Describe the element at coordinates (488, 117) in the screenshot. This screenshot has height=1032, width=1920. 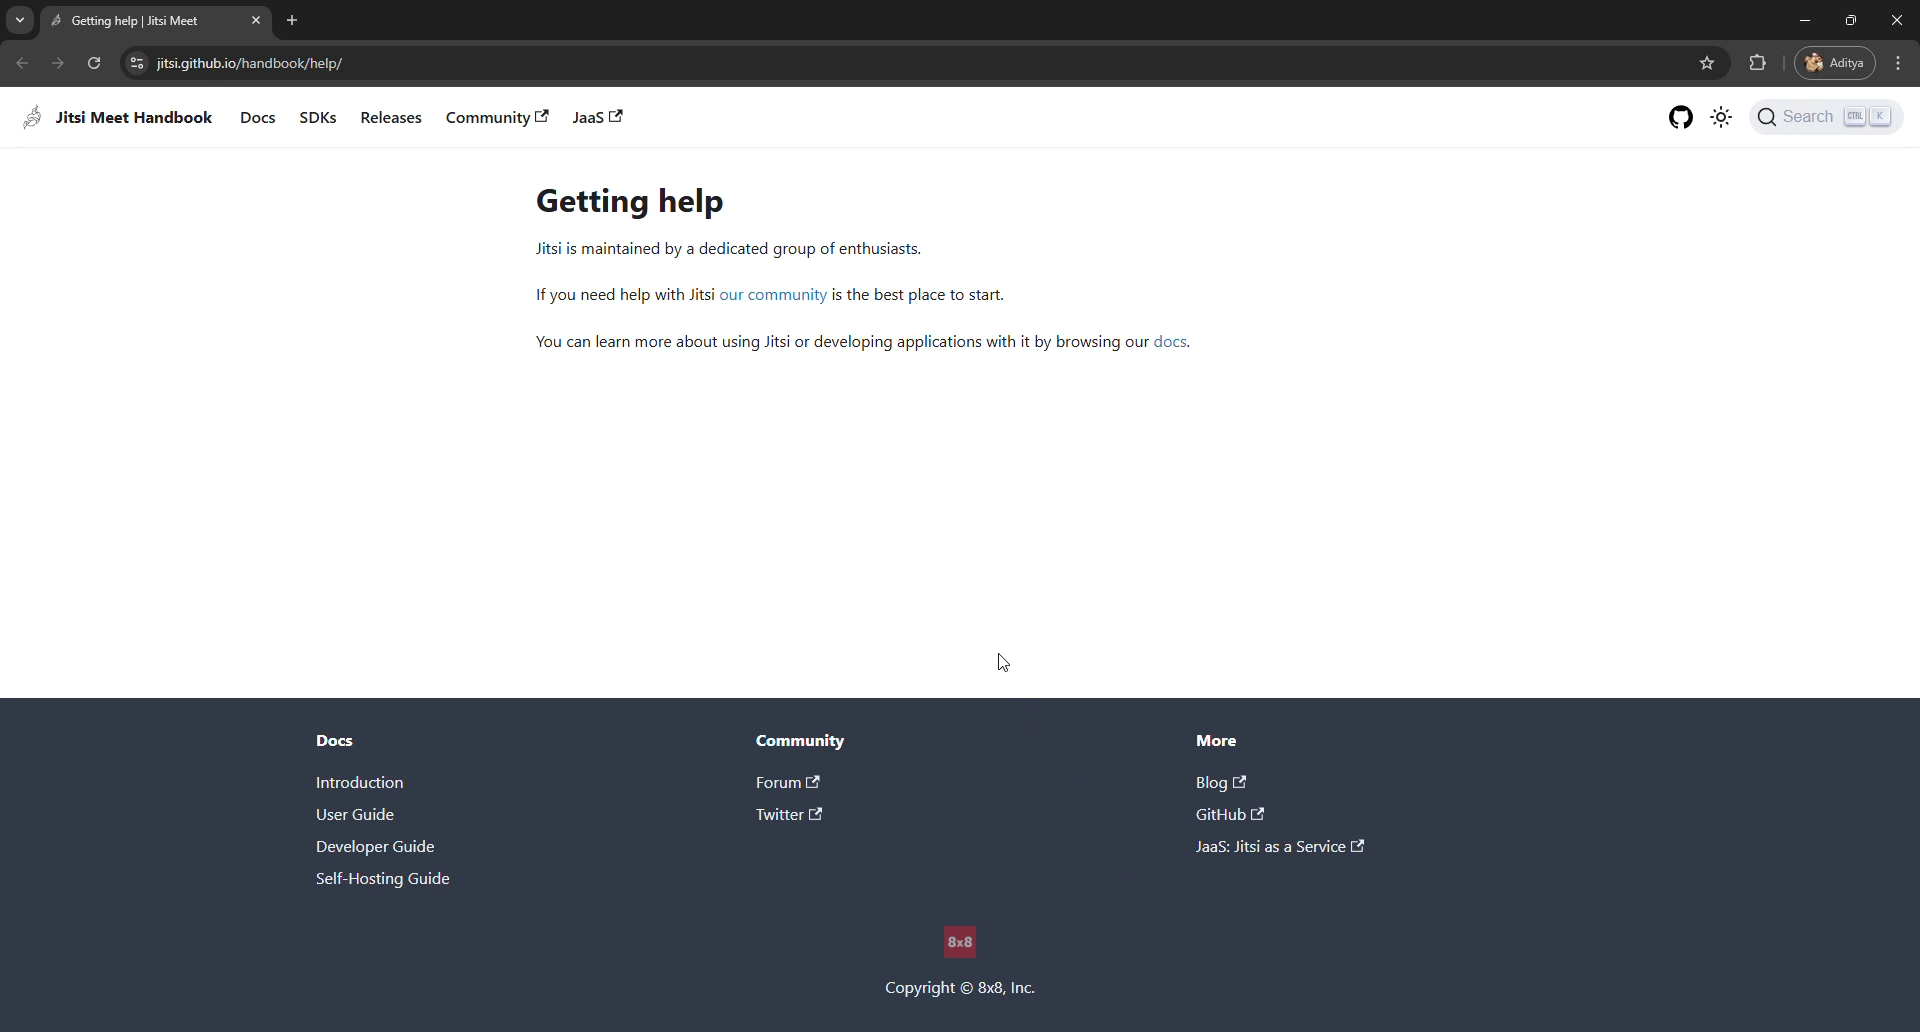
I see `community` at that location.